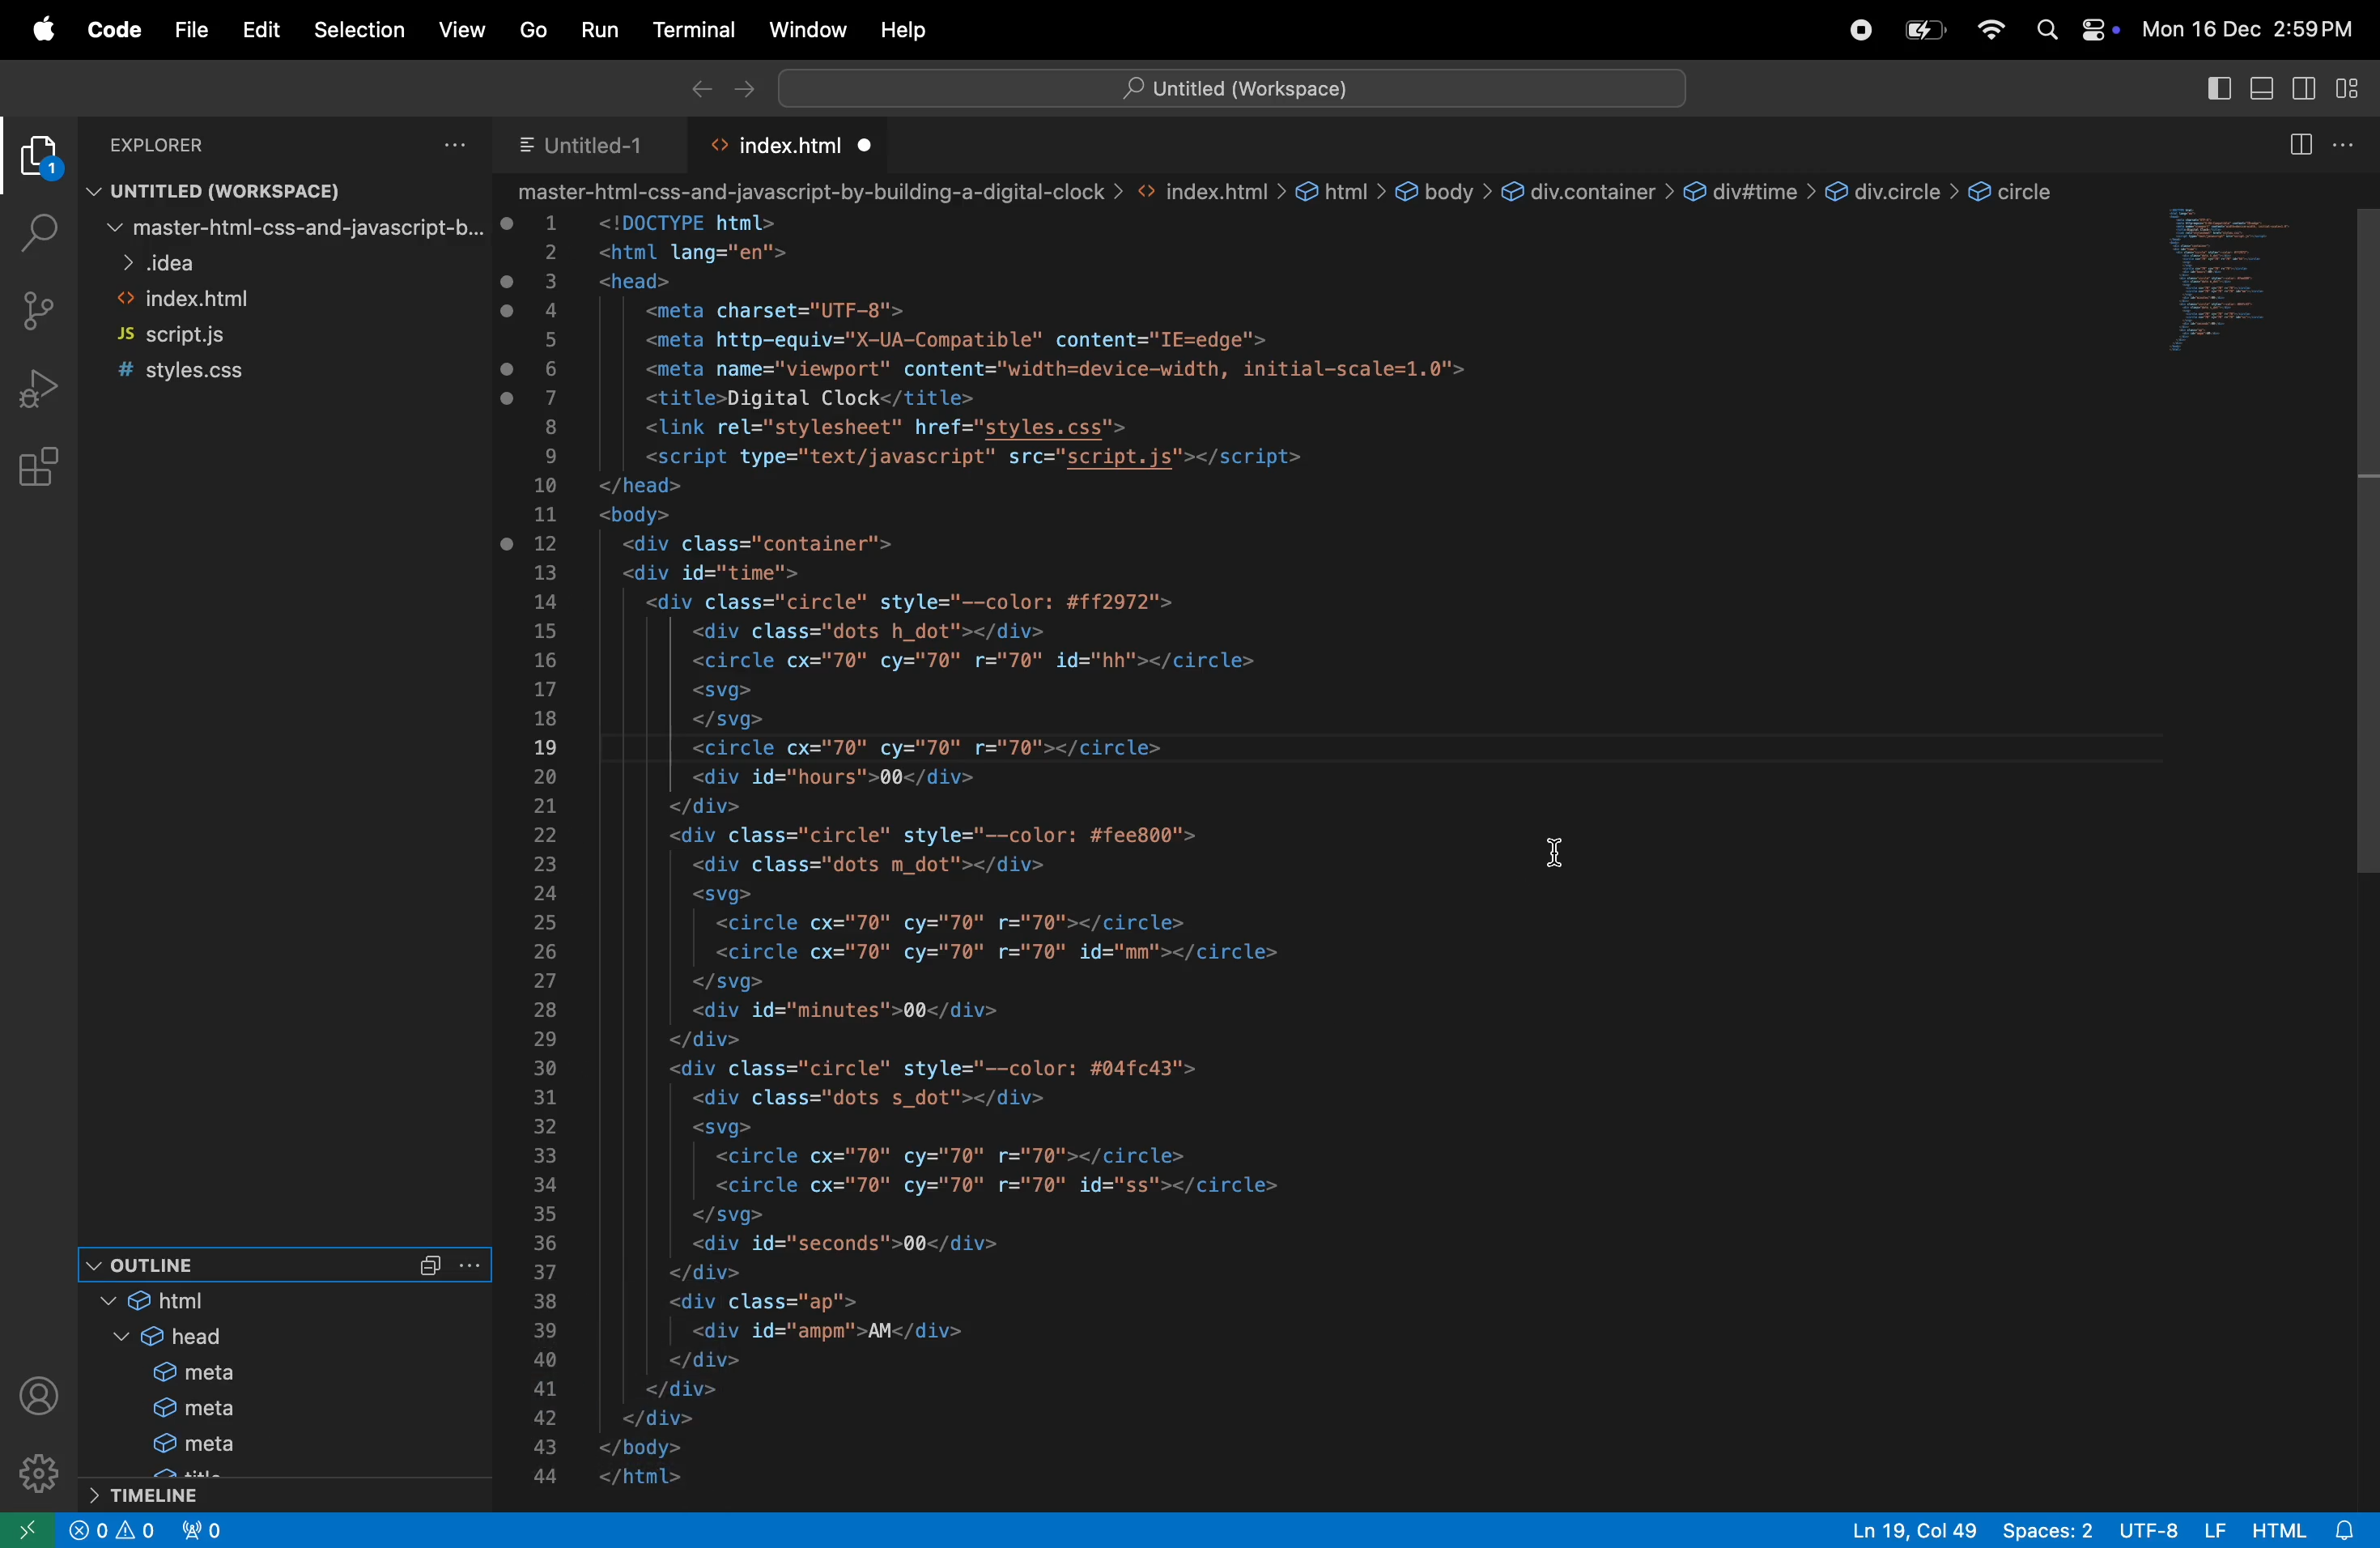 Image resolution: width=2380 pixels, height=1548 pixels. What do you see at coordinates (2171, 1531) in the screenshot?
I see `urf 8` at bounding box center [2171, 1531].